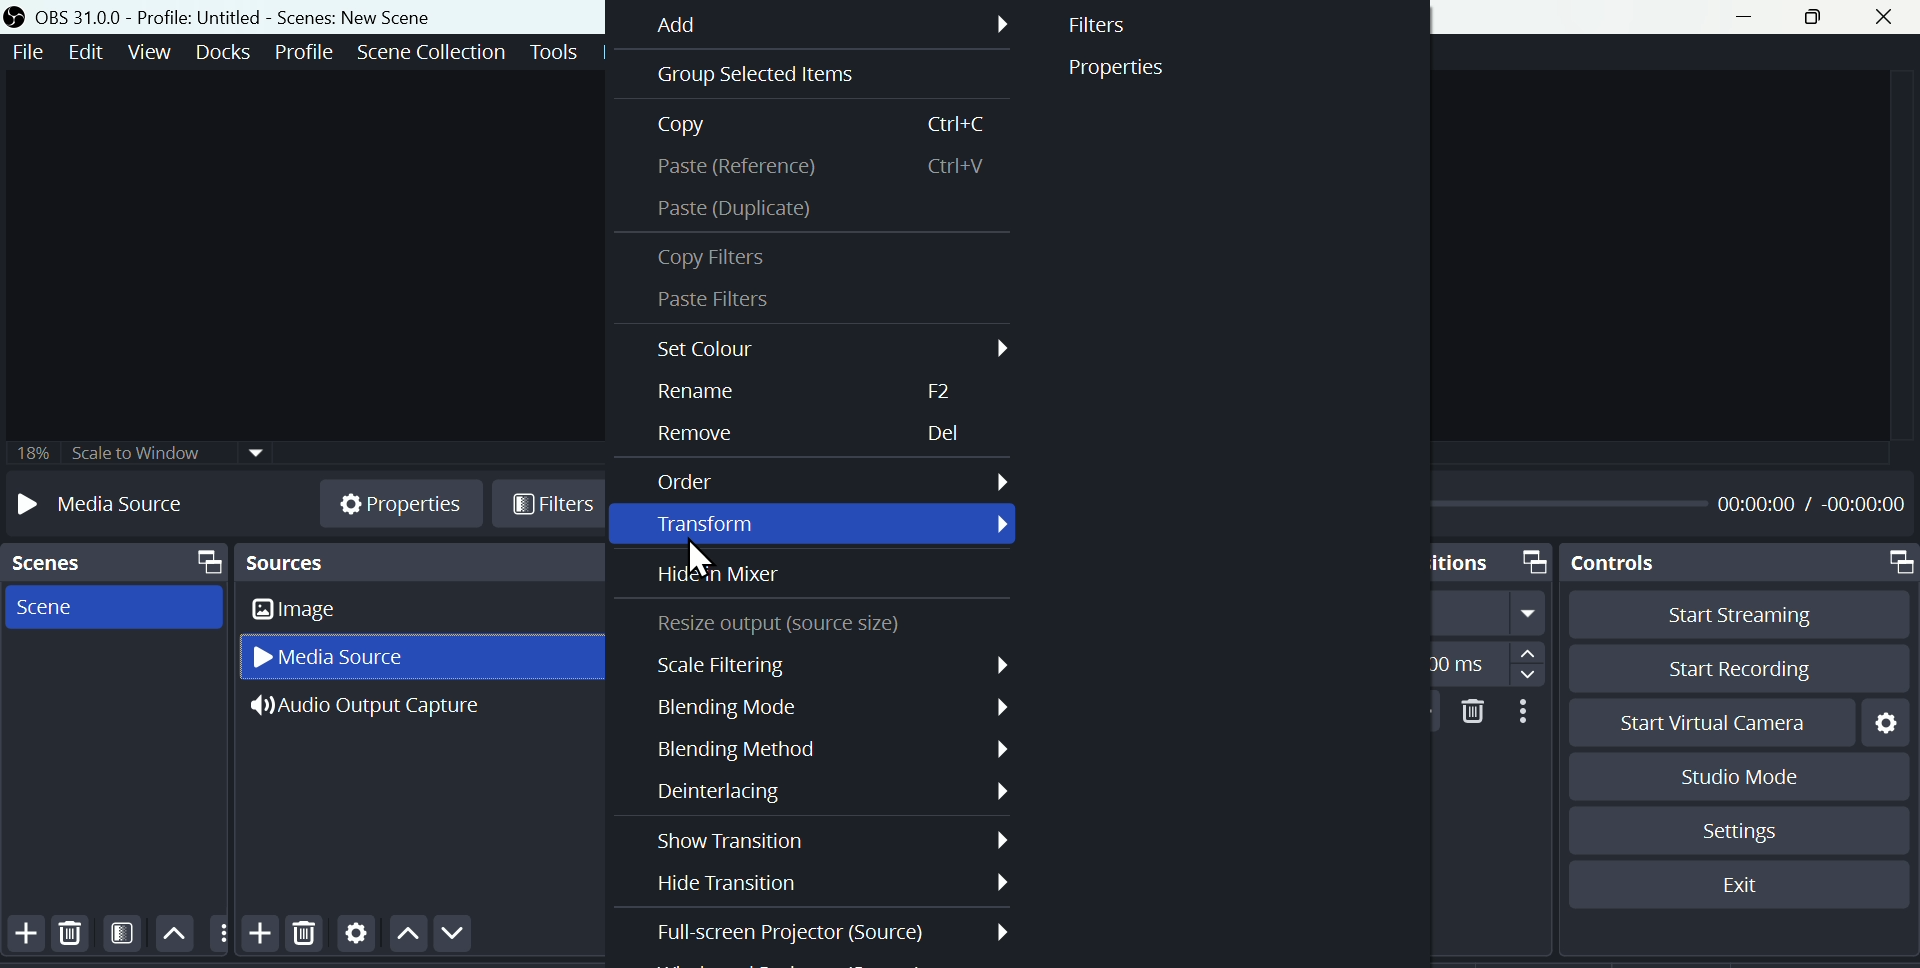  What do you see at coordinates (1127, 70) in the screenshot?
I see `Properties` at bounding box center [1127, 70].